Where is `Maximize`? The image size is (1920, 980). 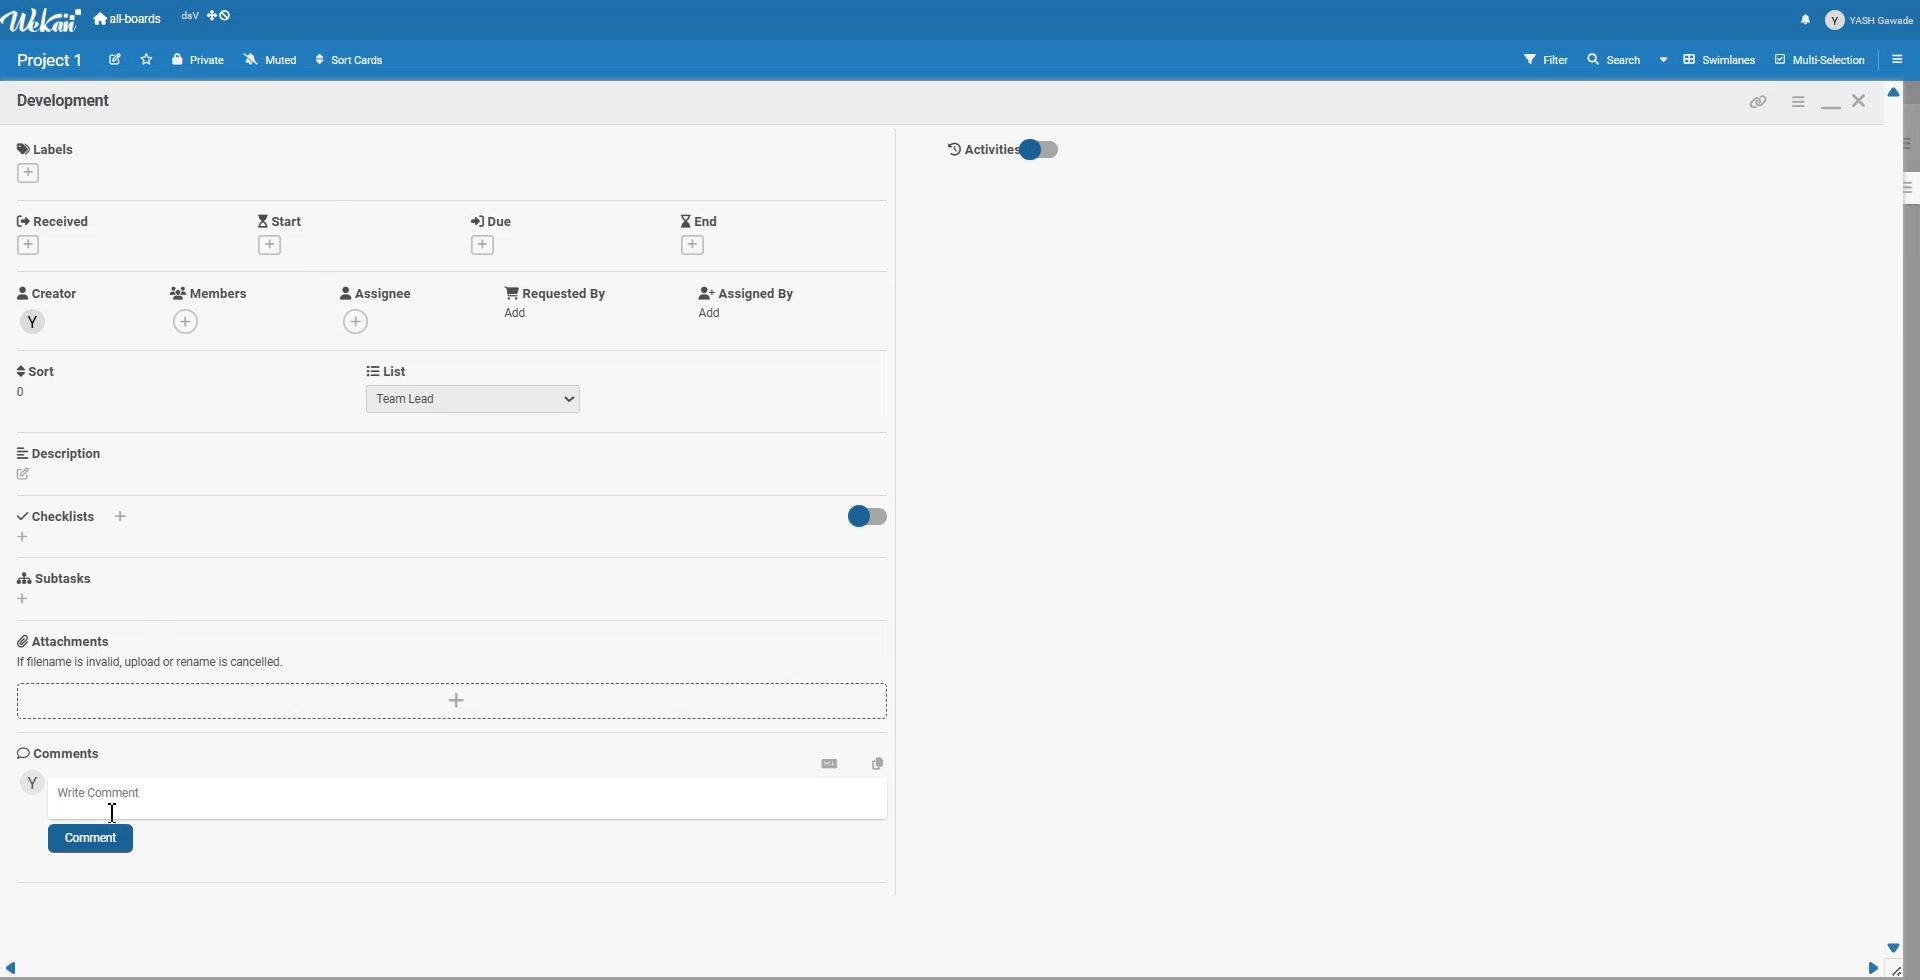 Maximize is located at coordinates (1830, 101).